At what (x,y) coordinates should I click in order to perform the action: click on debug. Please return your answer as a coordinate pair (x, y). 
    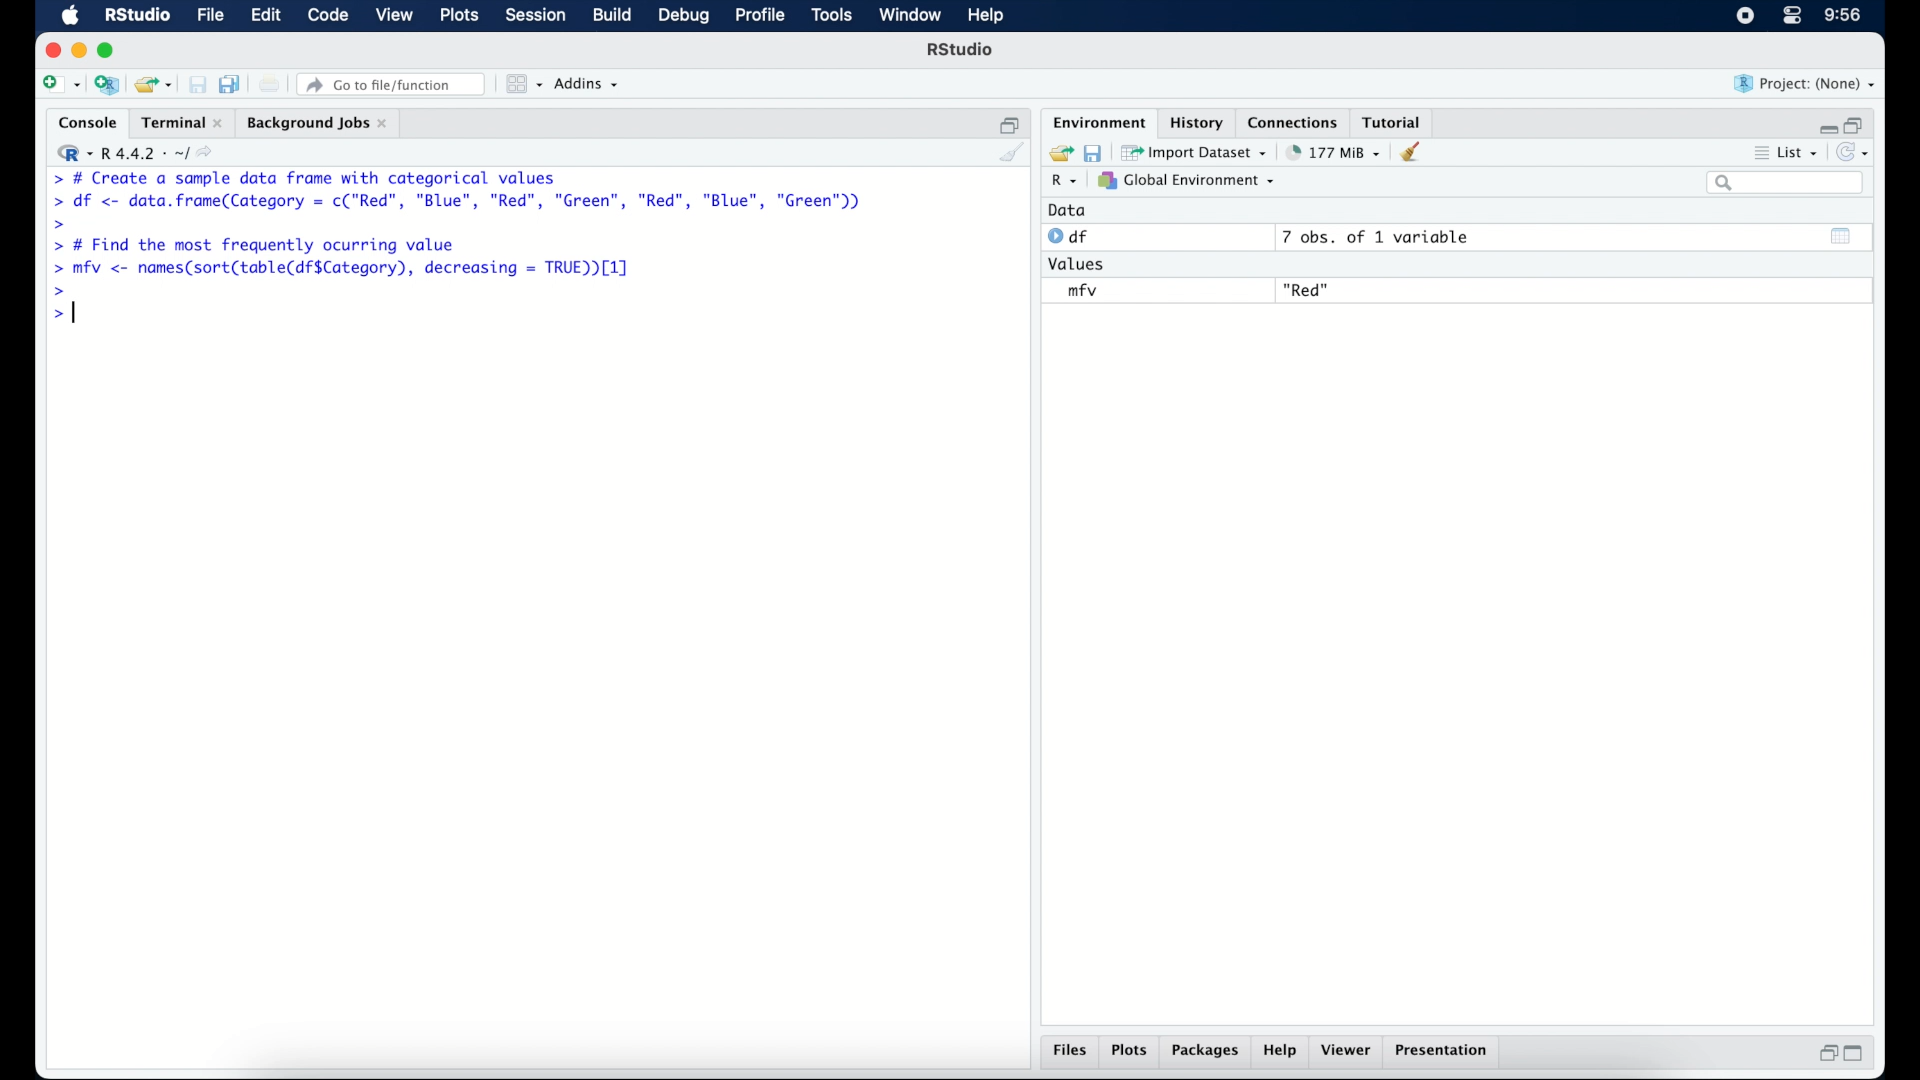
    Looking at the image, I should click on (682, 17).